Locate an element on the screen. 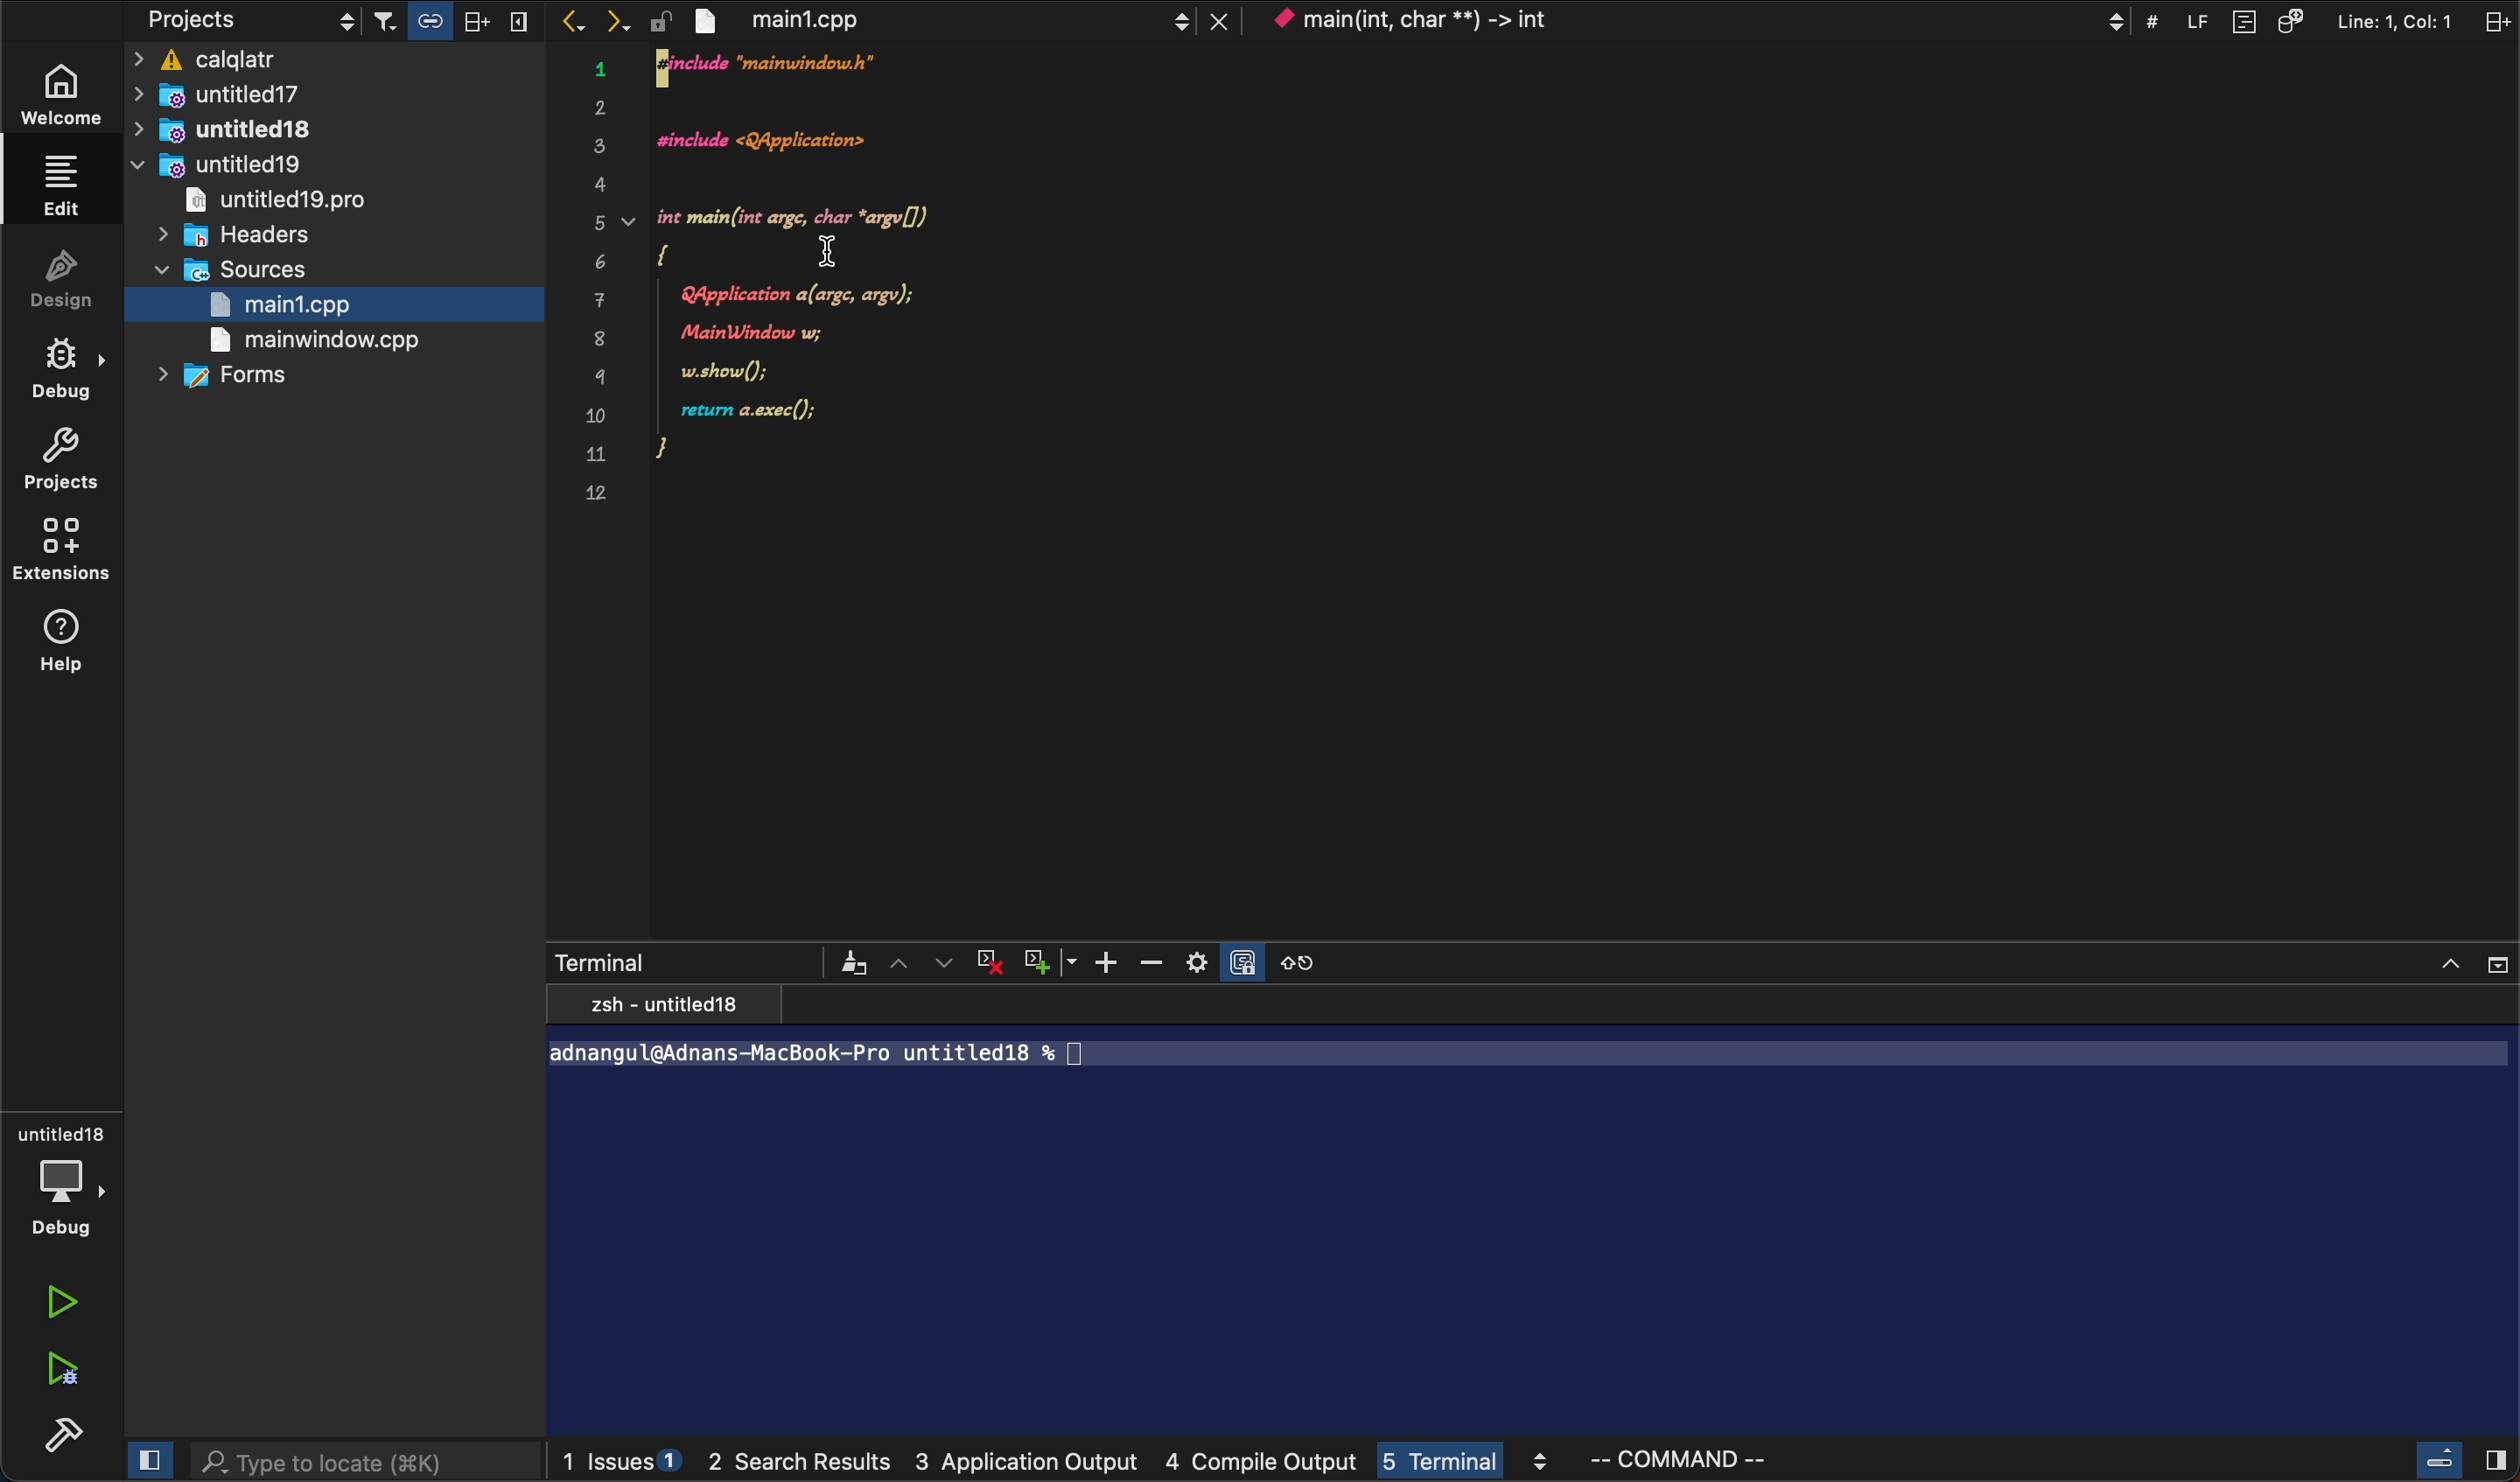 The width and height of the screenshot is (2520, 1482). terminal is located at coordinates (686, 961).